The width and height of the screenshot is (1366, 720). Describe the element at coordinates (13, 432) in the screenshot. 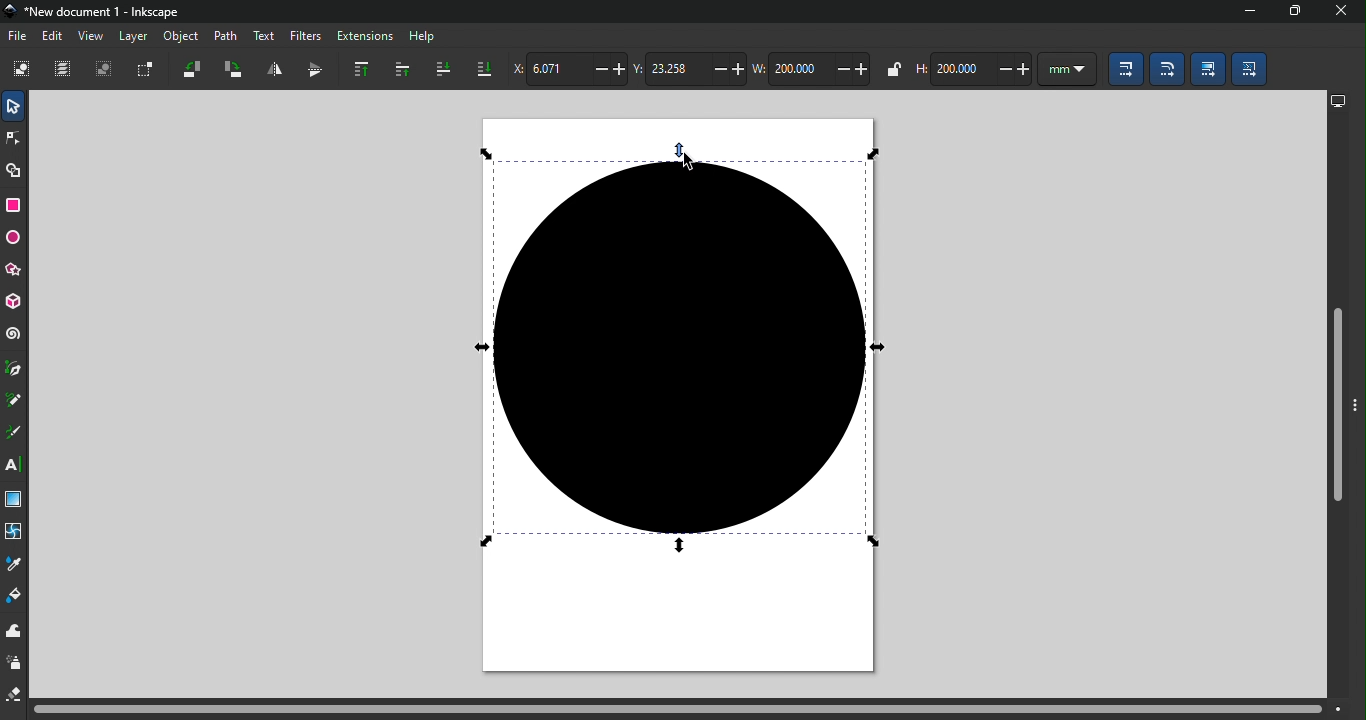

I see `Calligraphy tool` at that location.